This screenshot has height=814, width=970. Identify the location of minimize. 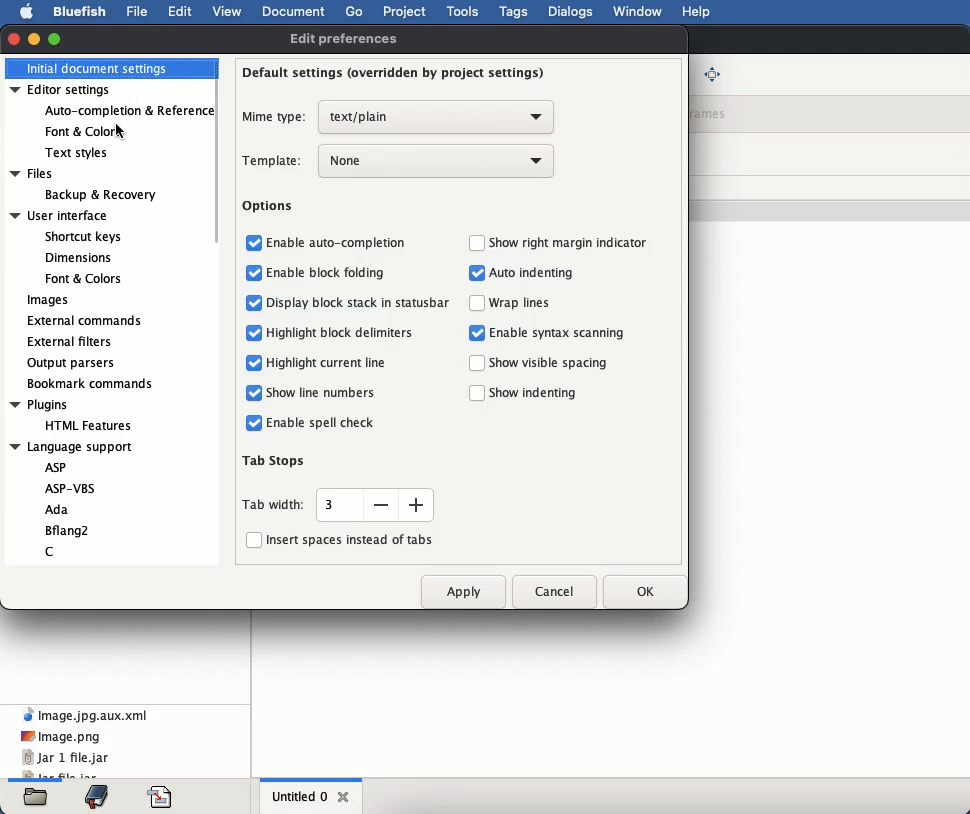
(34, 39).